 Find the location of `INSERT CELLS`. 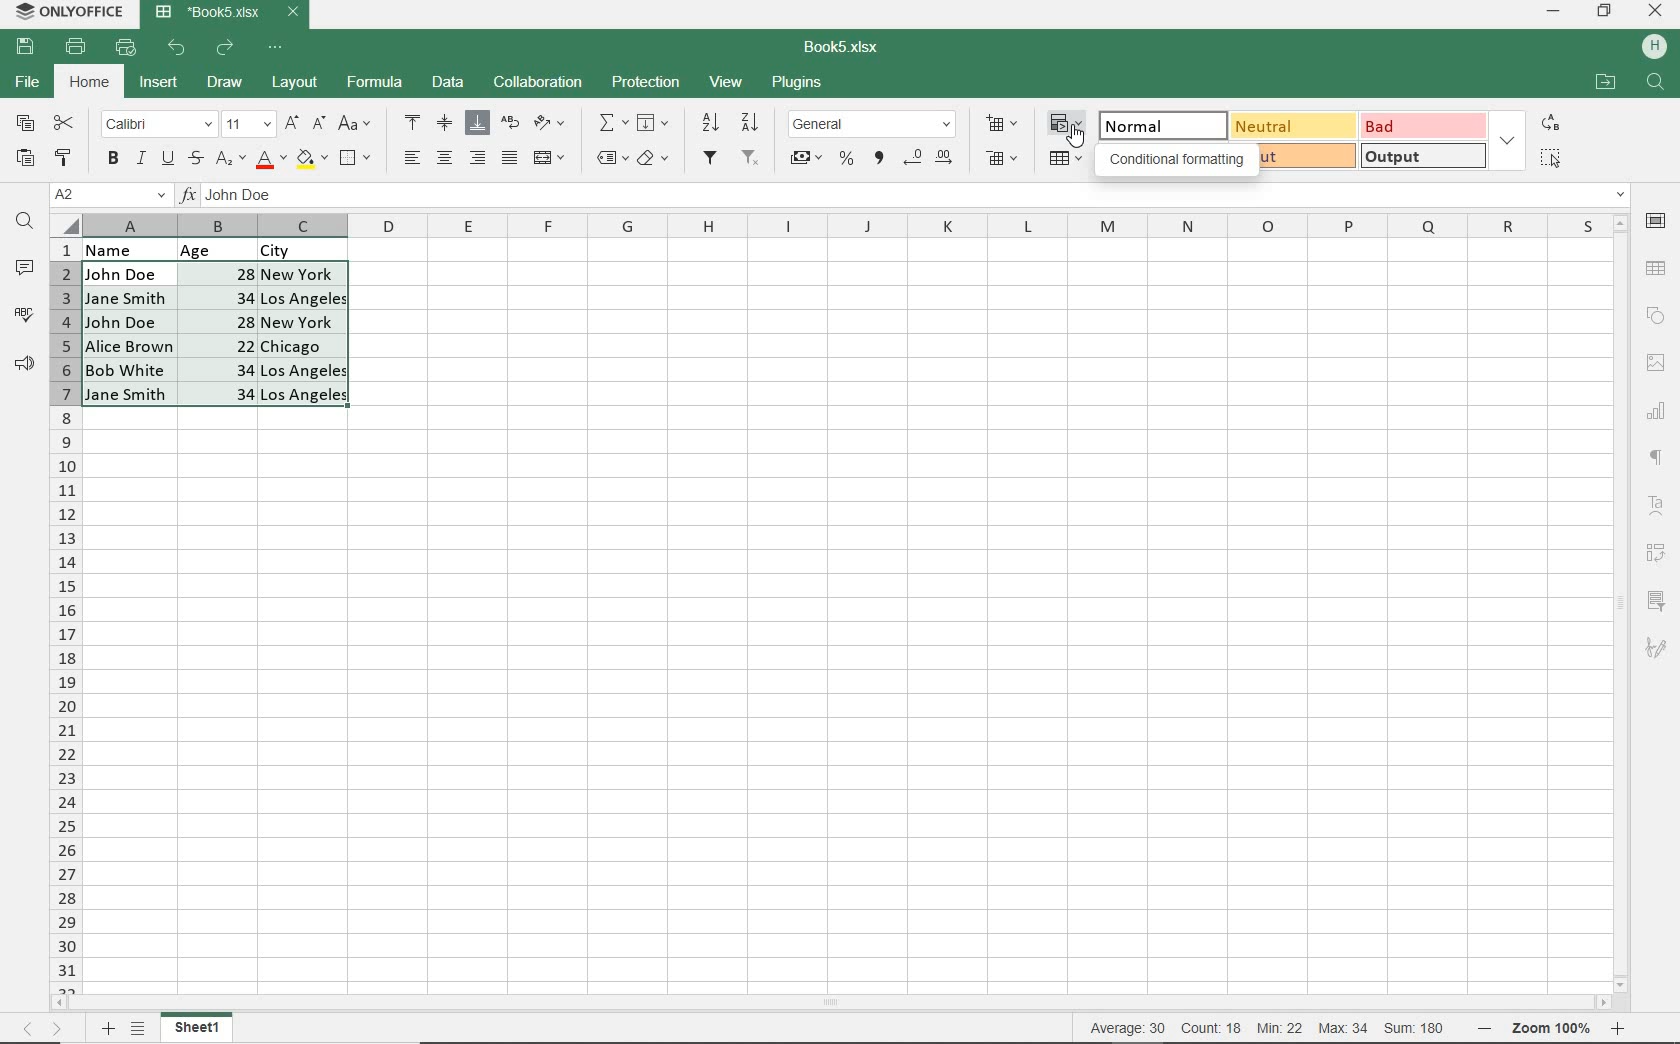

INSERT CELLS is located at coordinates (1006, 122).